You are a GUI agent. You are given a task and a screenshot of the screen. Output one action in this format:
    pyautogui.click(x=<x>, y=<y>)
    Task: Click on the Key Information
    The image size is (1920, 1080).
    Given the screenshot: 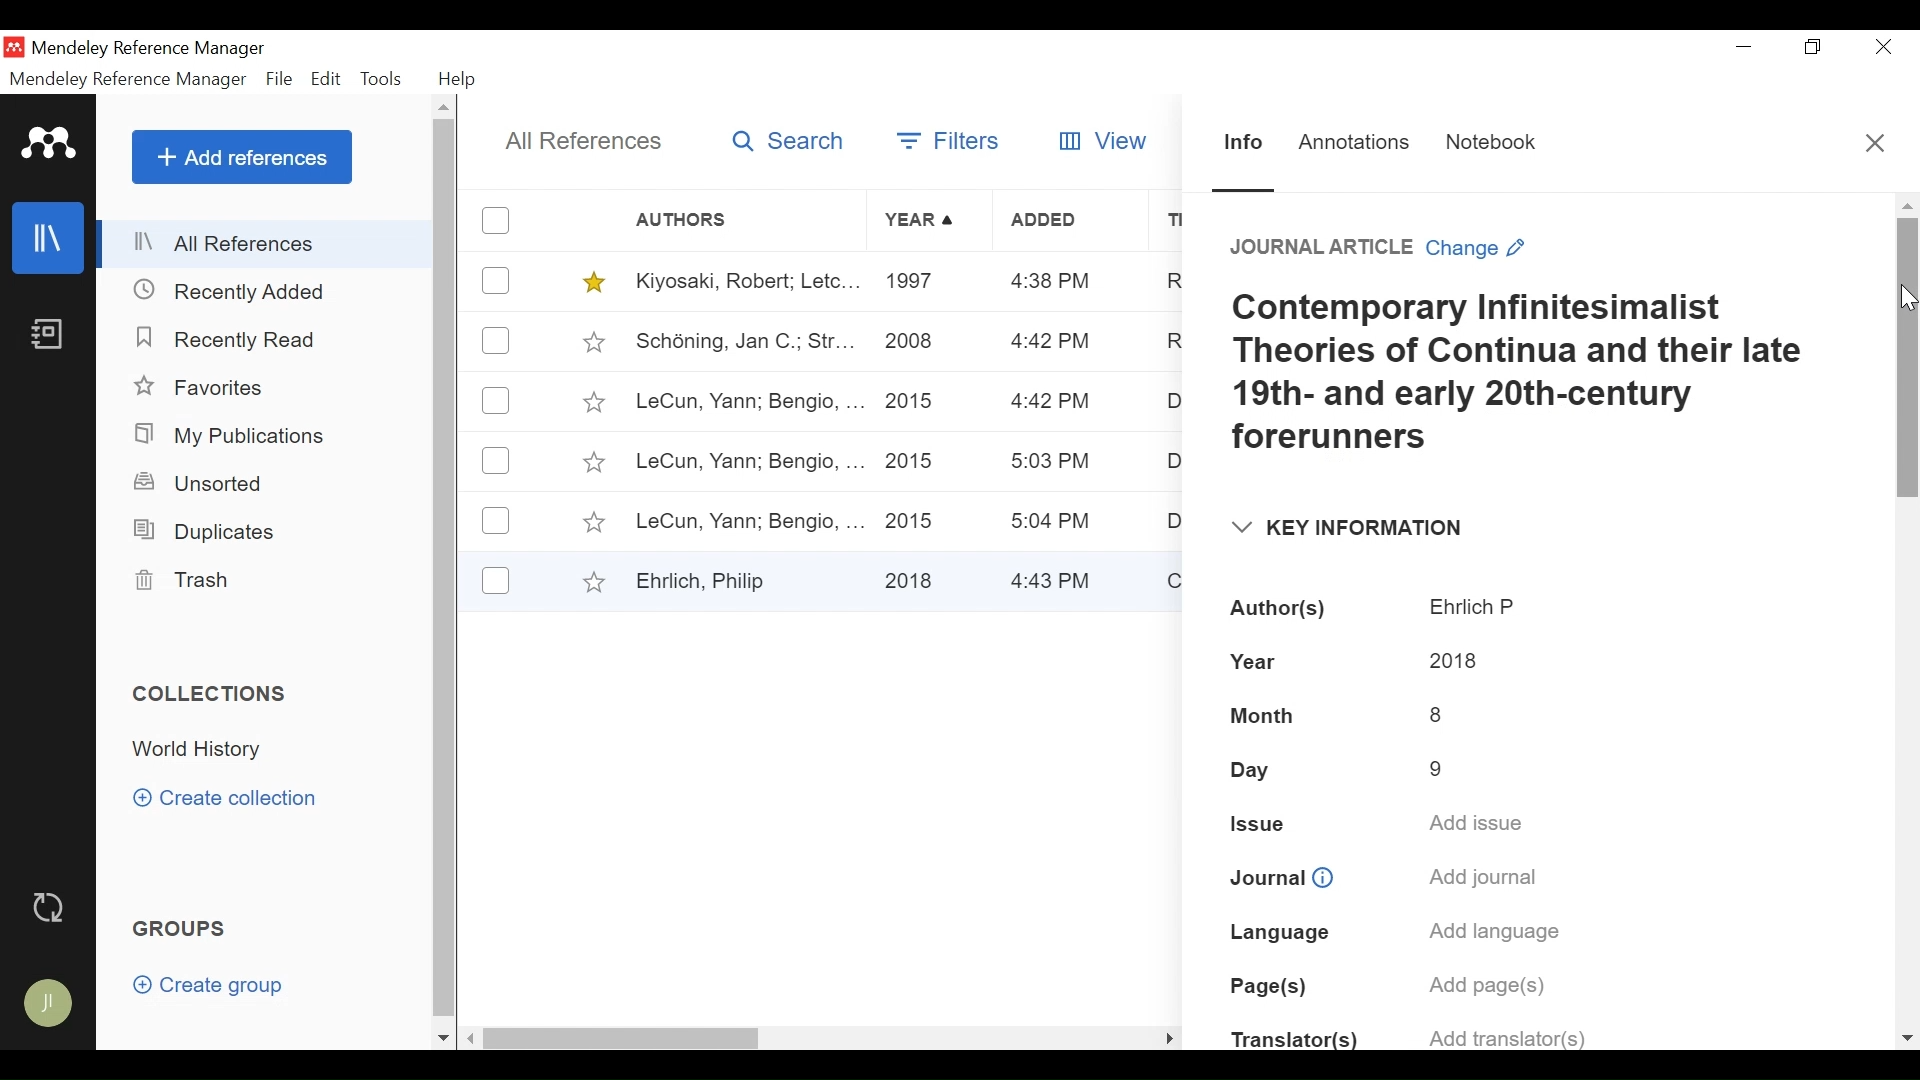 What is the action you would take?
    pyautogui.click(x=1343, y=529)
    